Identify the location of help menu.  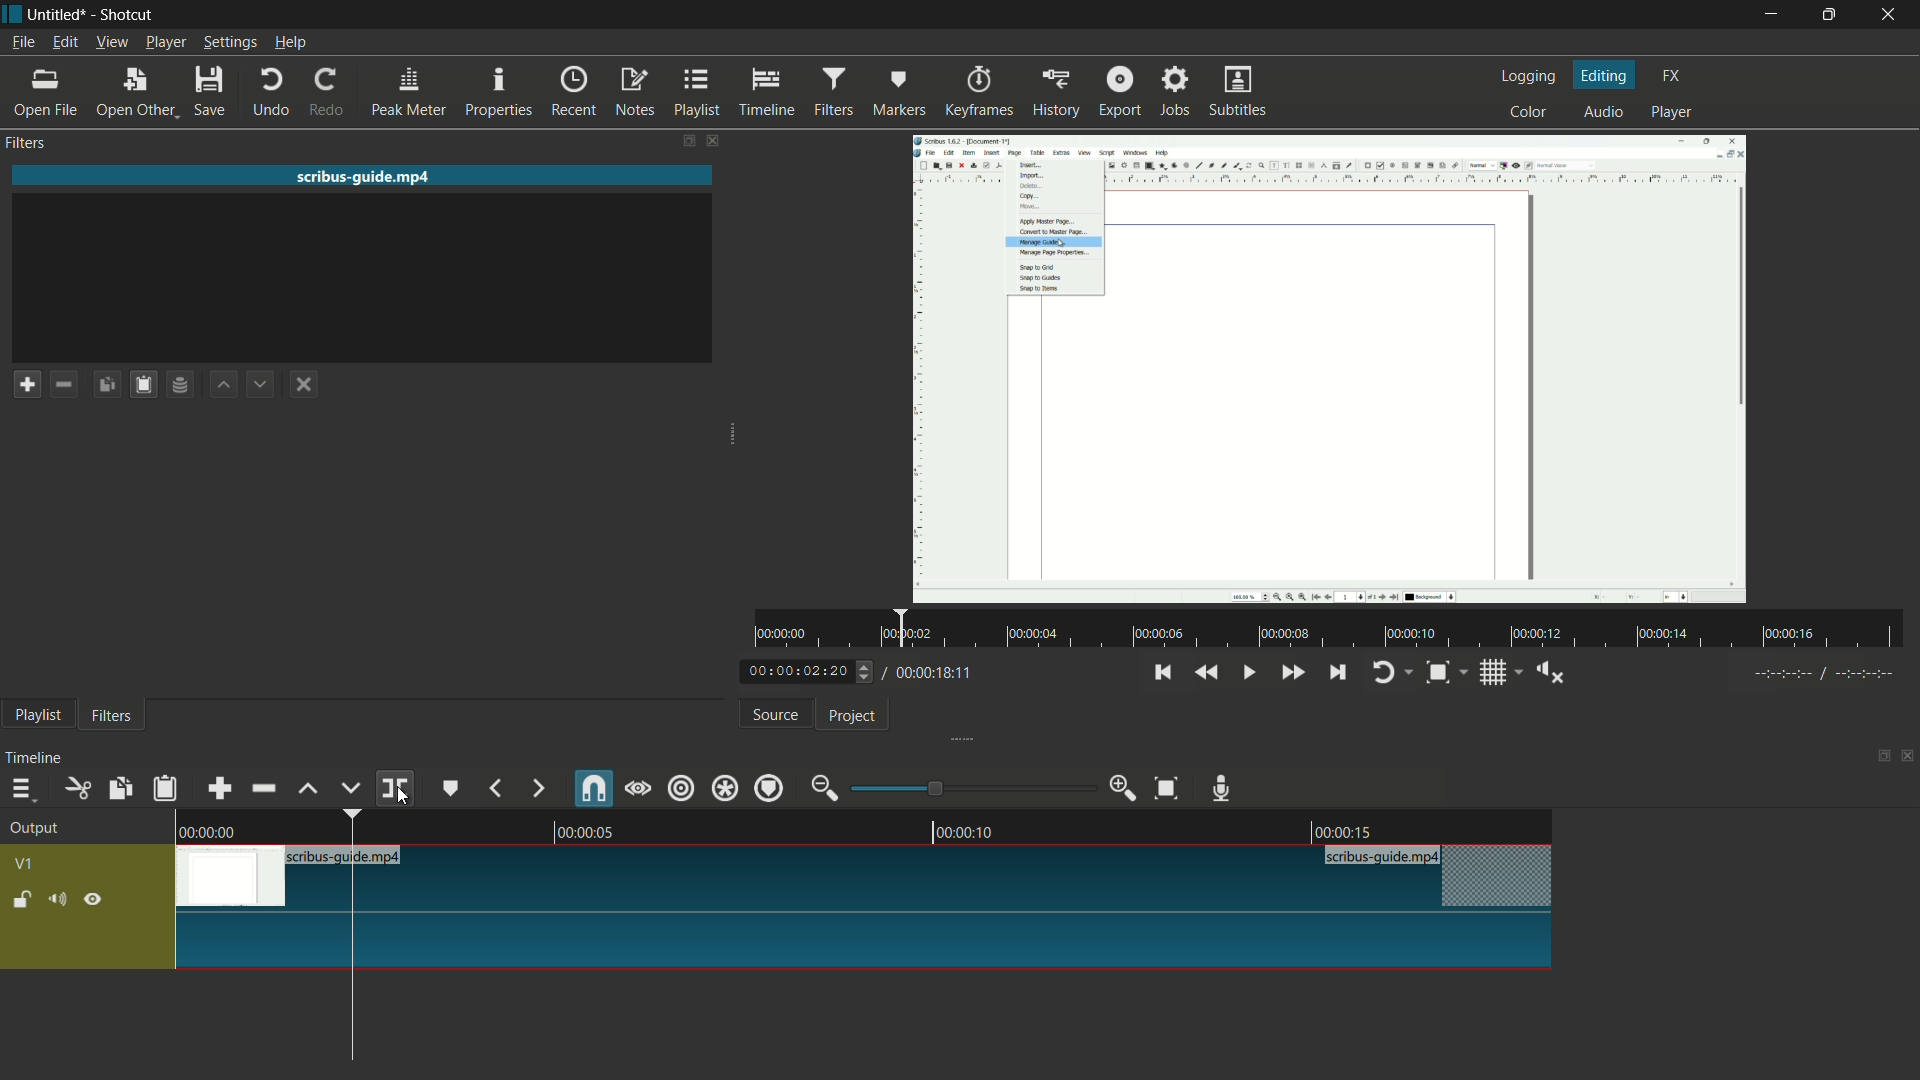
(291, 43).